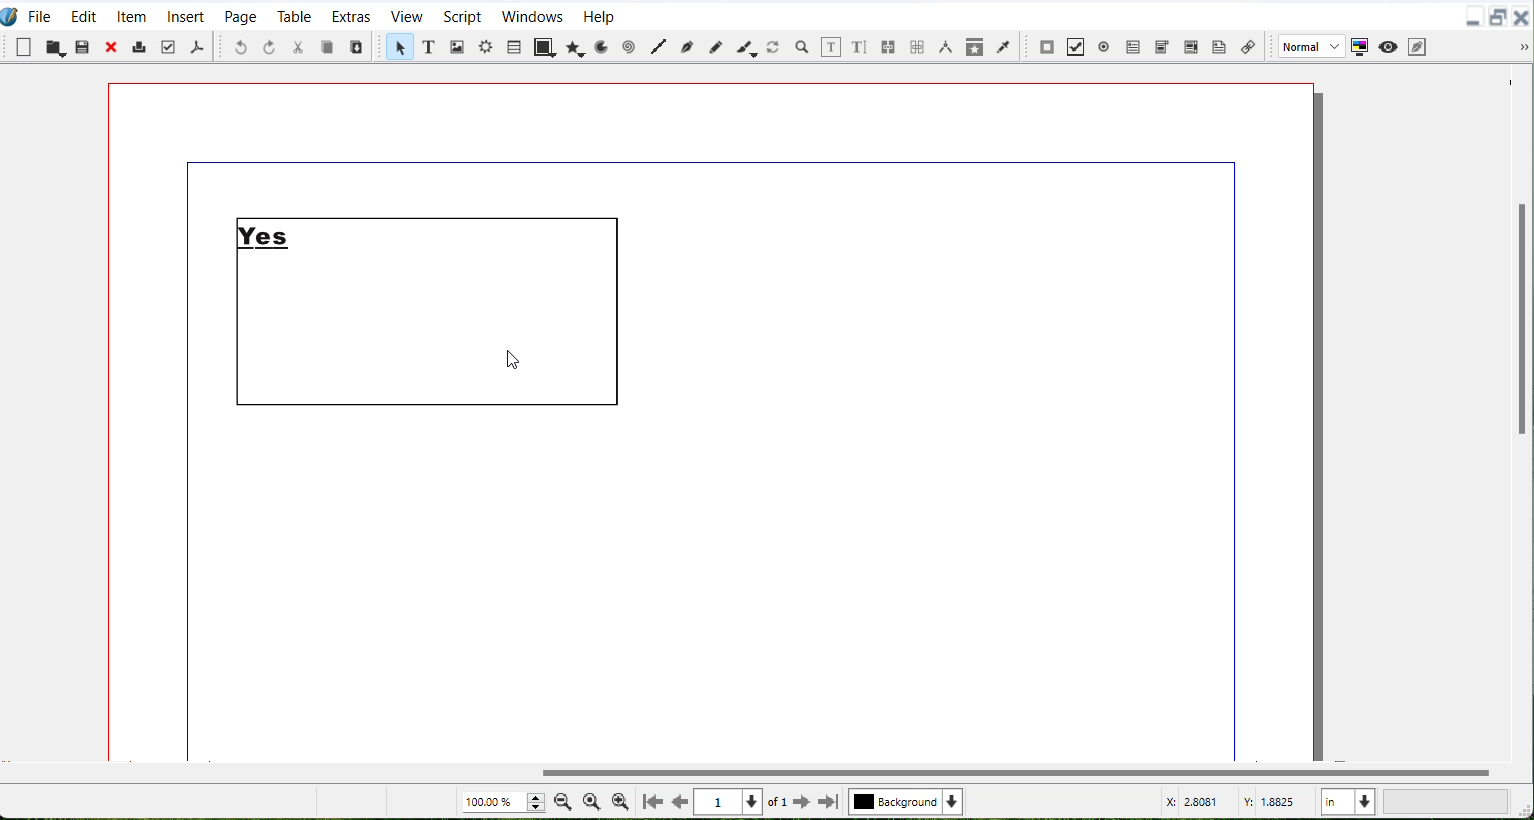 This screenshot has height=820, width=1534. Describe the element at coordinates (299, 47) in the screenshot. I see `Cut` at that location.